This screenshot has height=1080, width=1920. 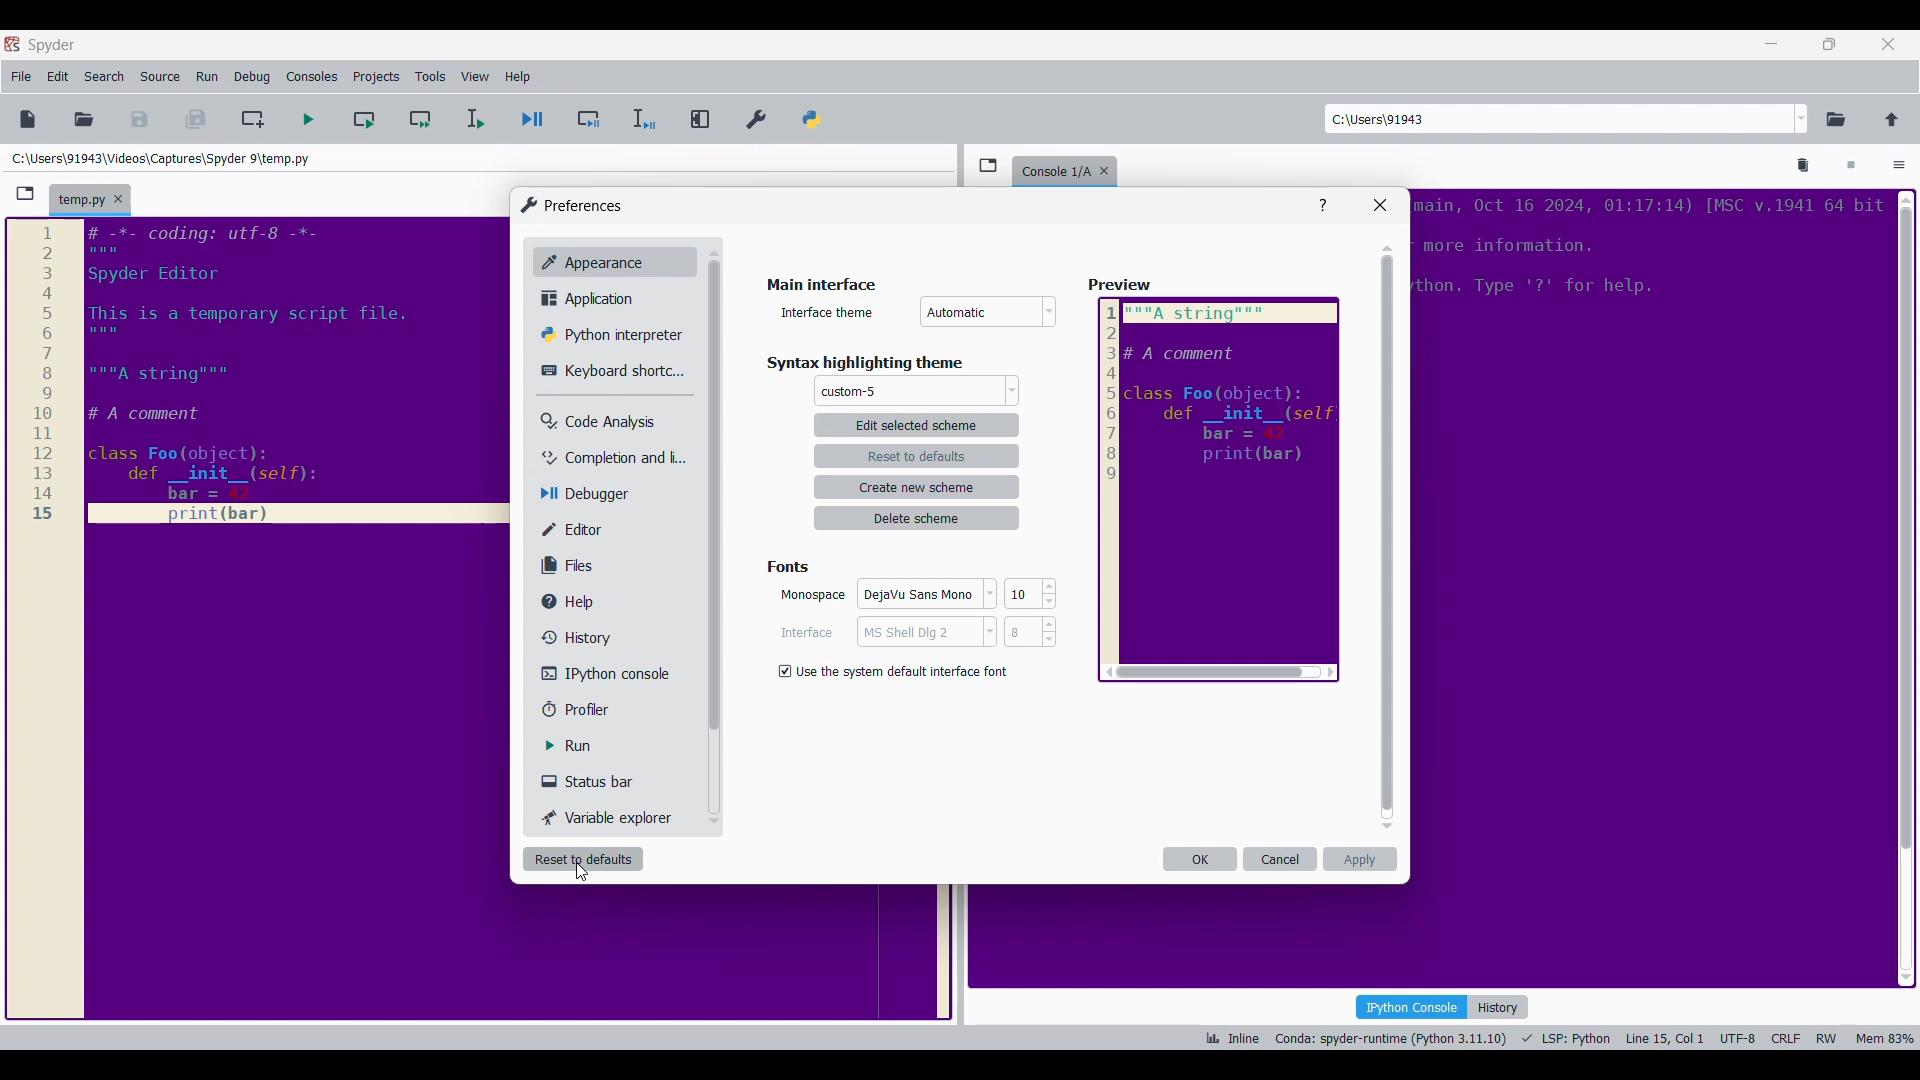 I want to click on Browse a working directory, so click(x=1836, y=119).